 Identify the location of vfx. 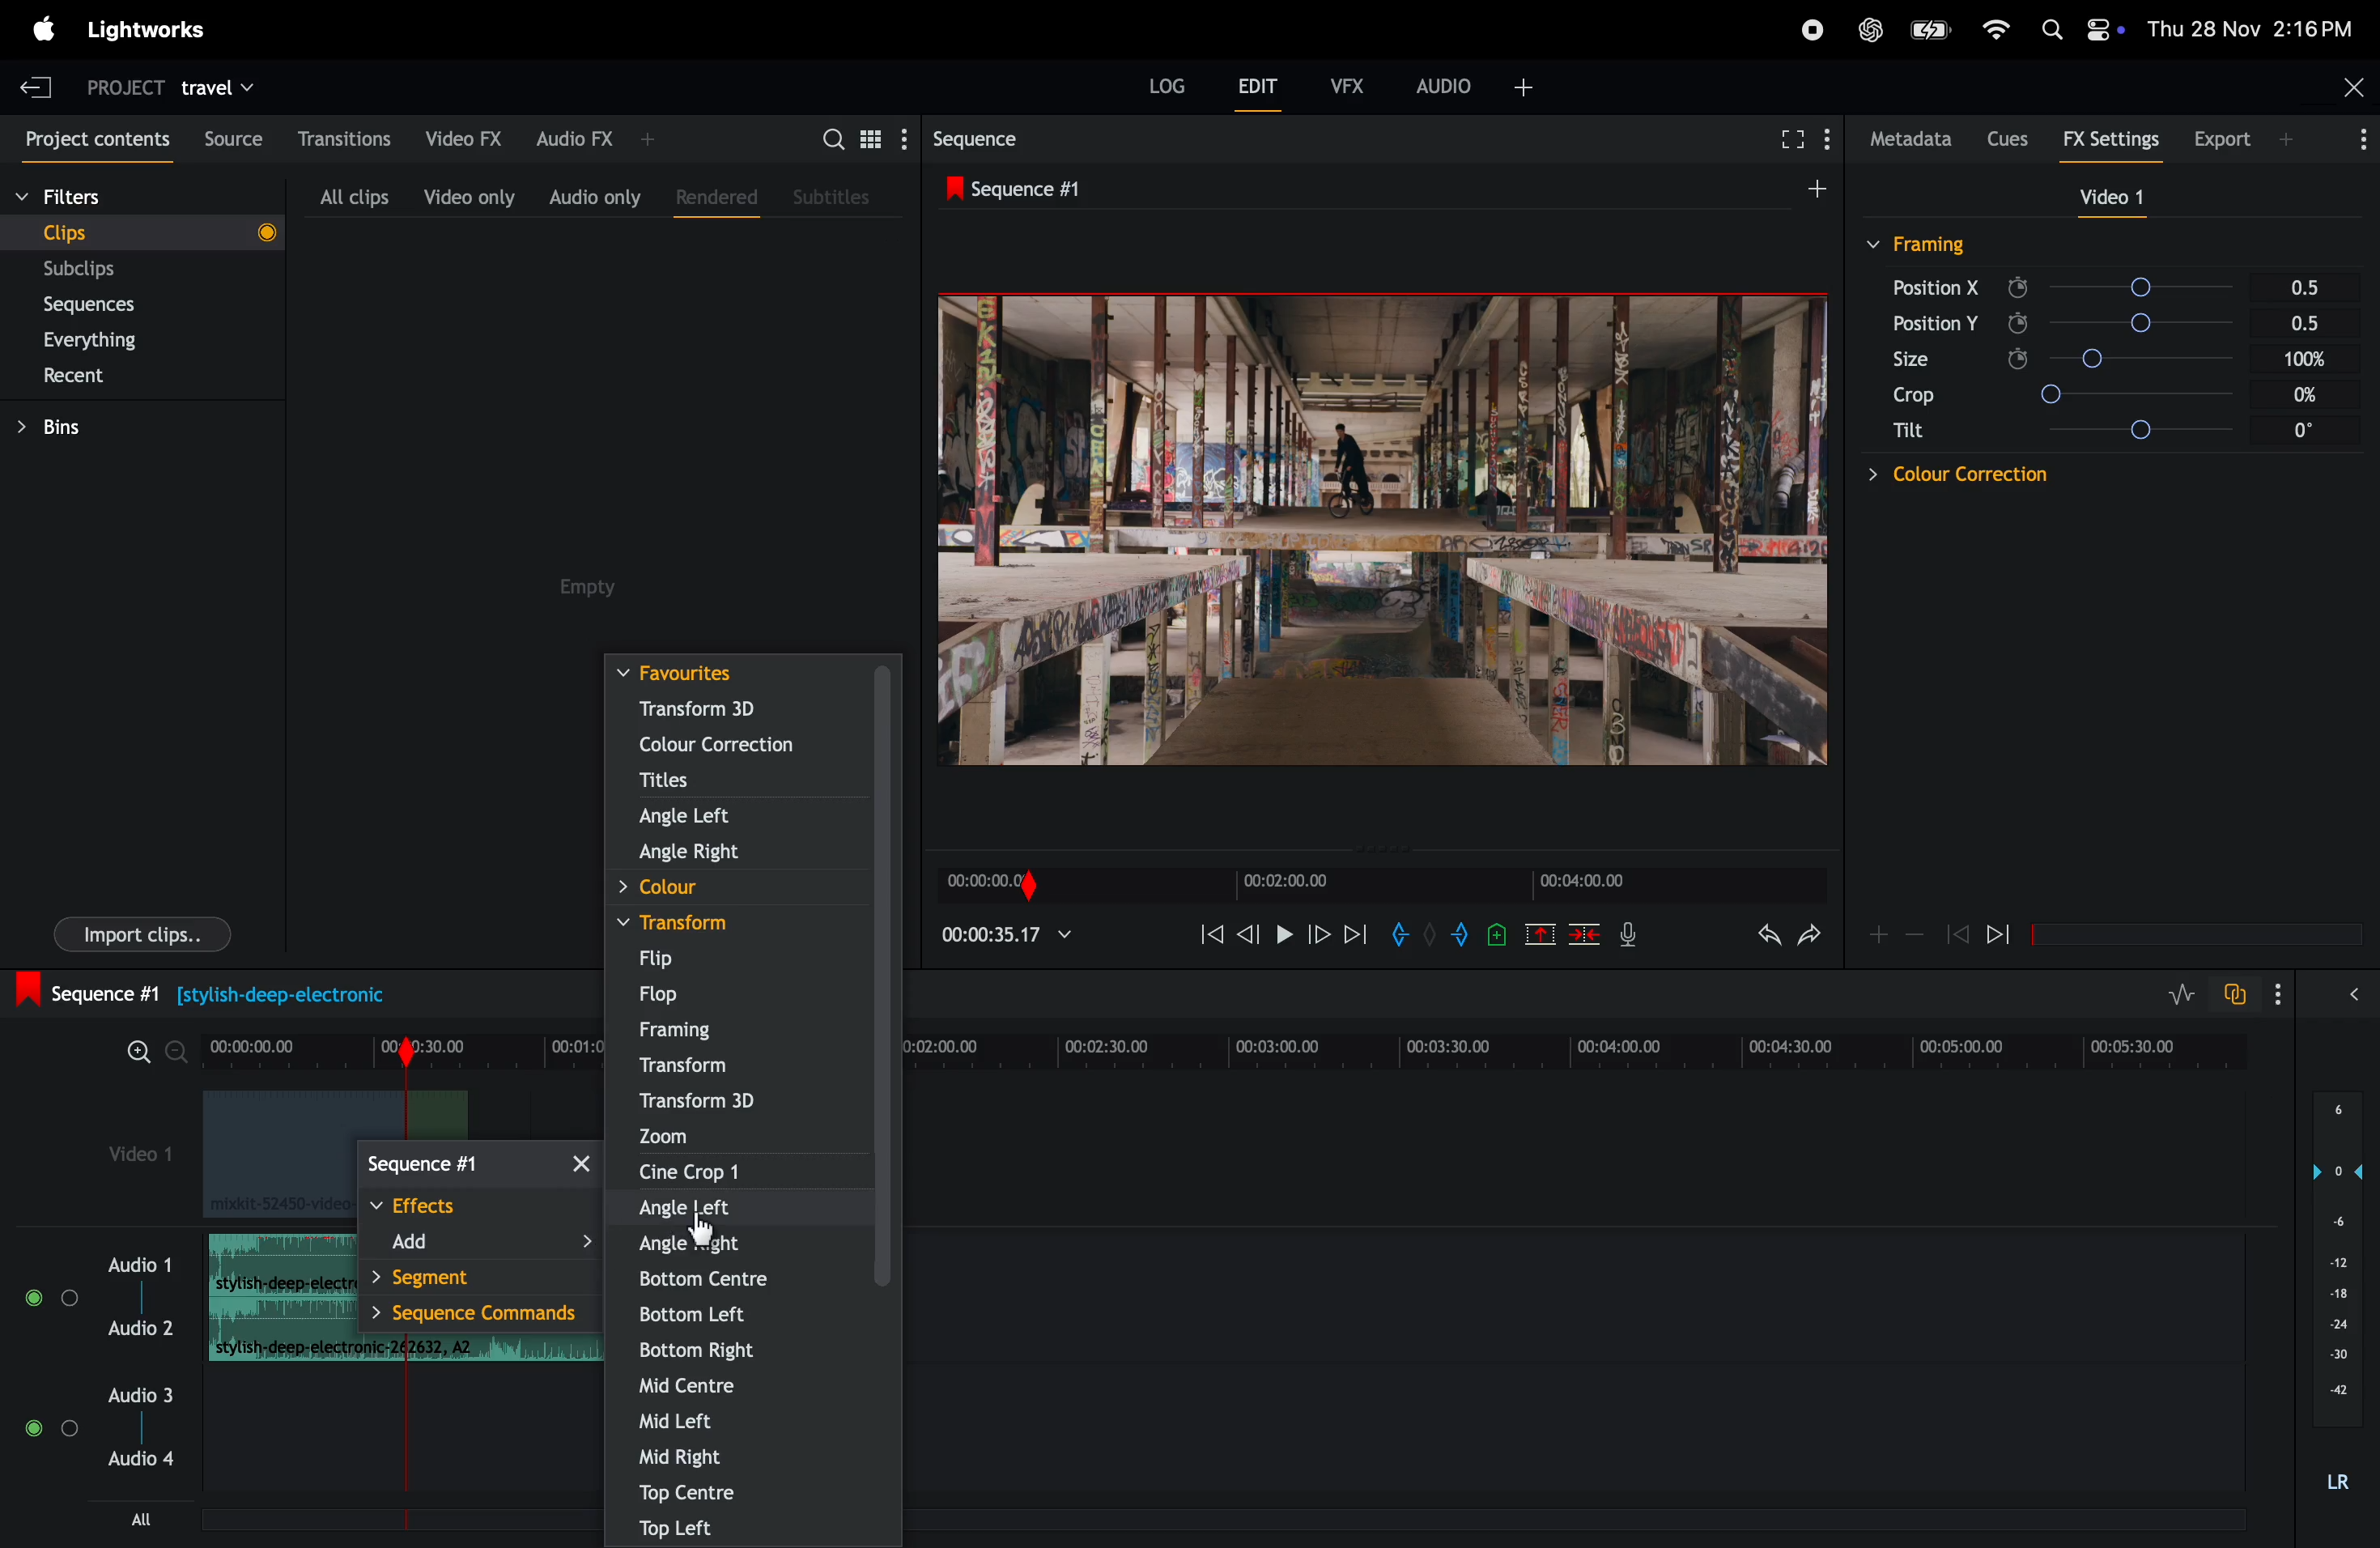
(1348, 83).